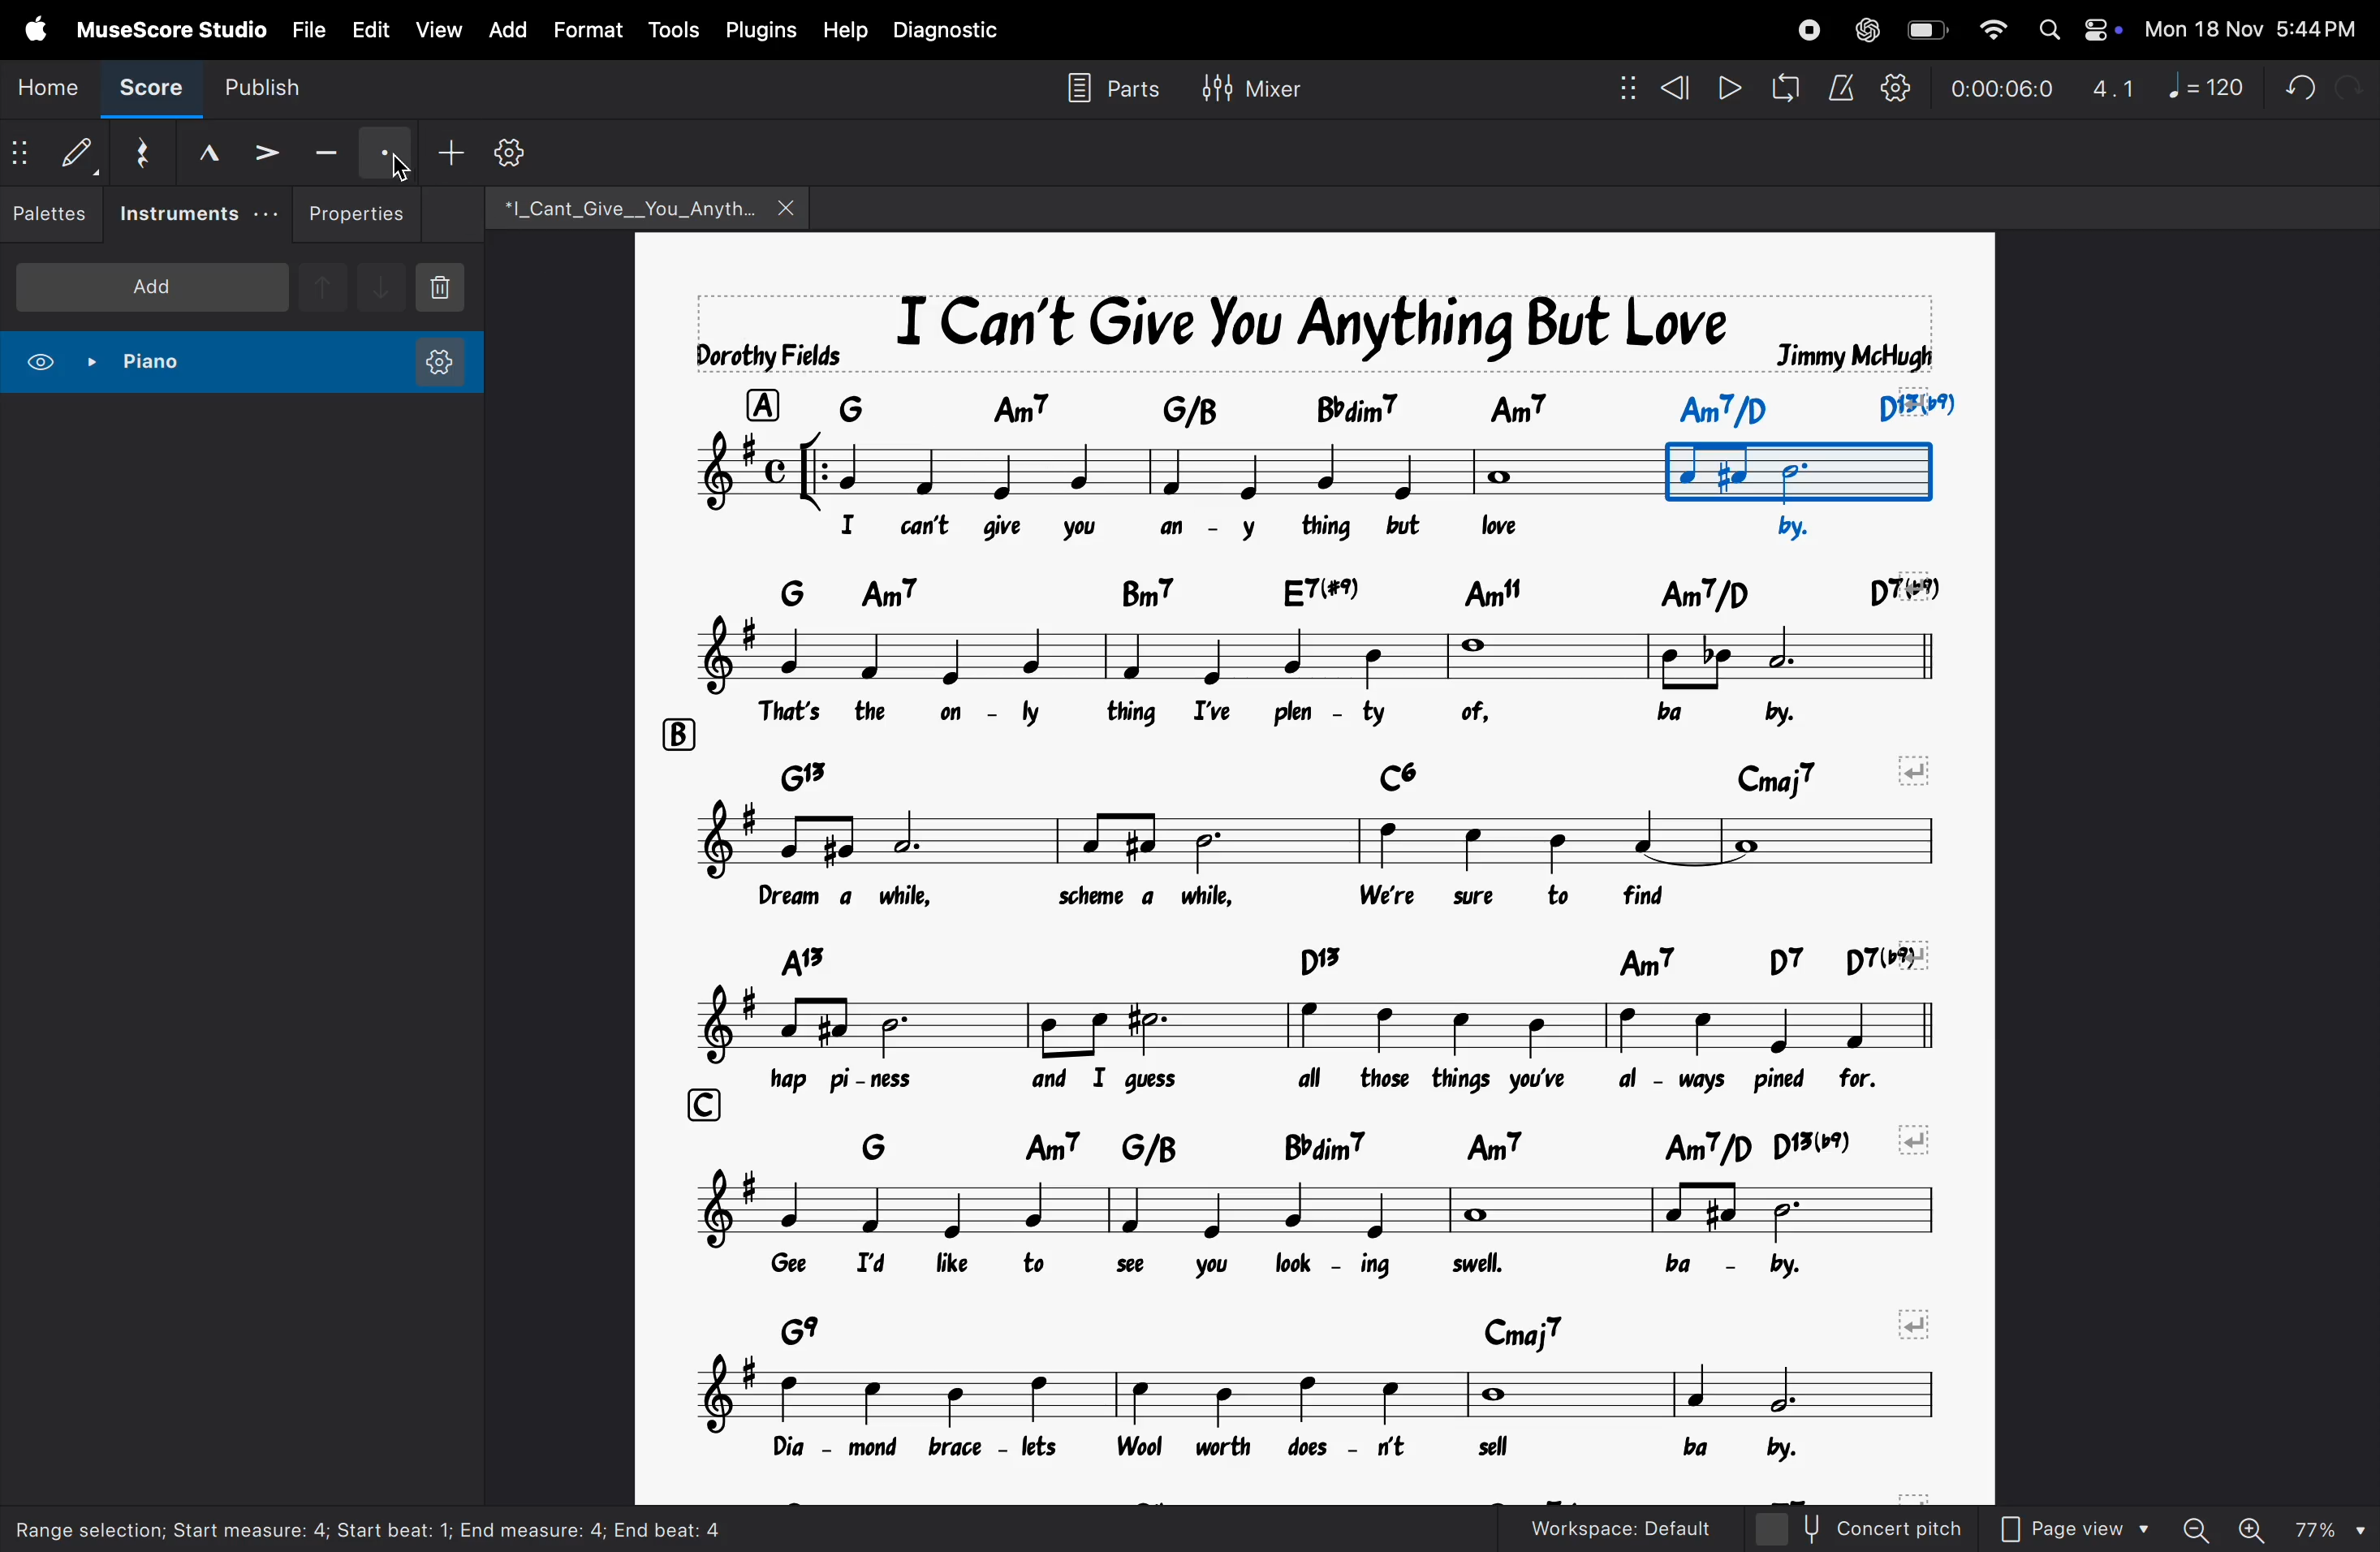 The height and width of the screenshot is (1552, 2380). I want to click on diagnostic, so click(954, 34).